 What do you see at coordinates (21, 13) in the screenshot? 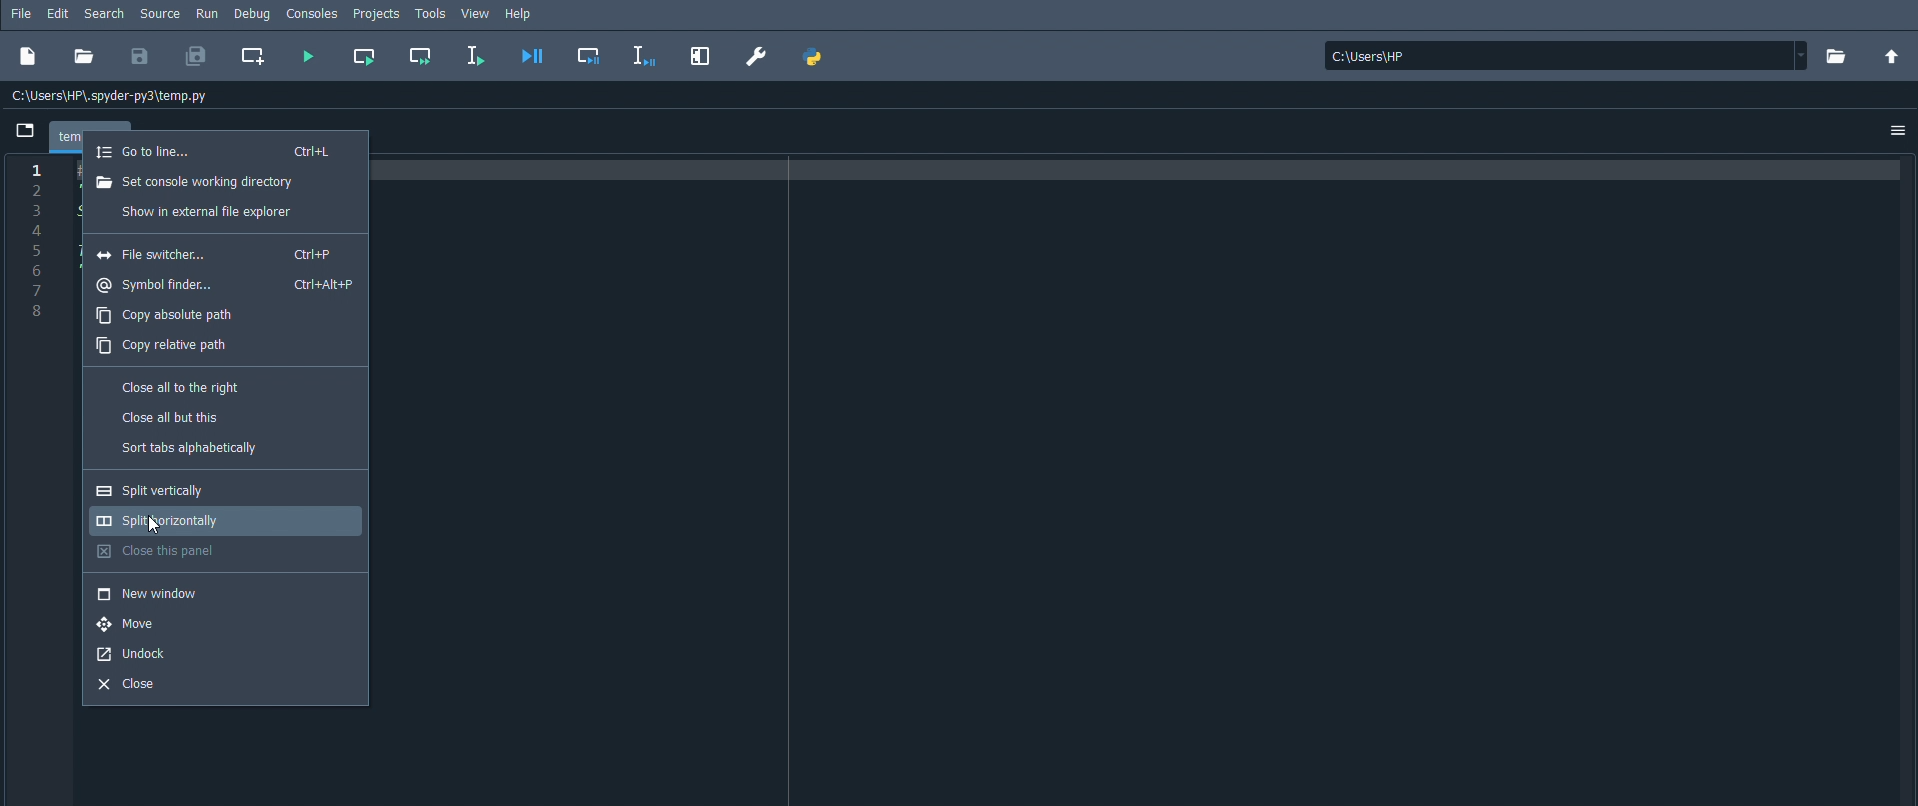
I see `File` at bounding box center [21, 13].